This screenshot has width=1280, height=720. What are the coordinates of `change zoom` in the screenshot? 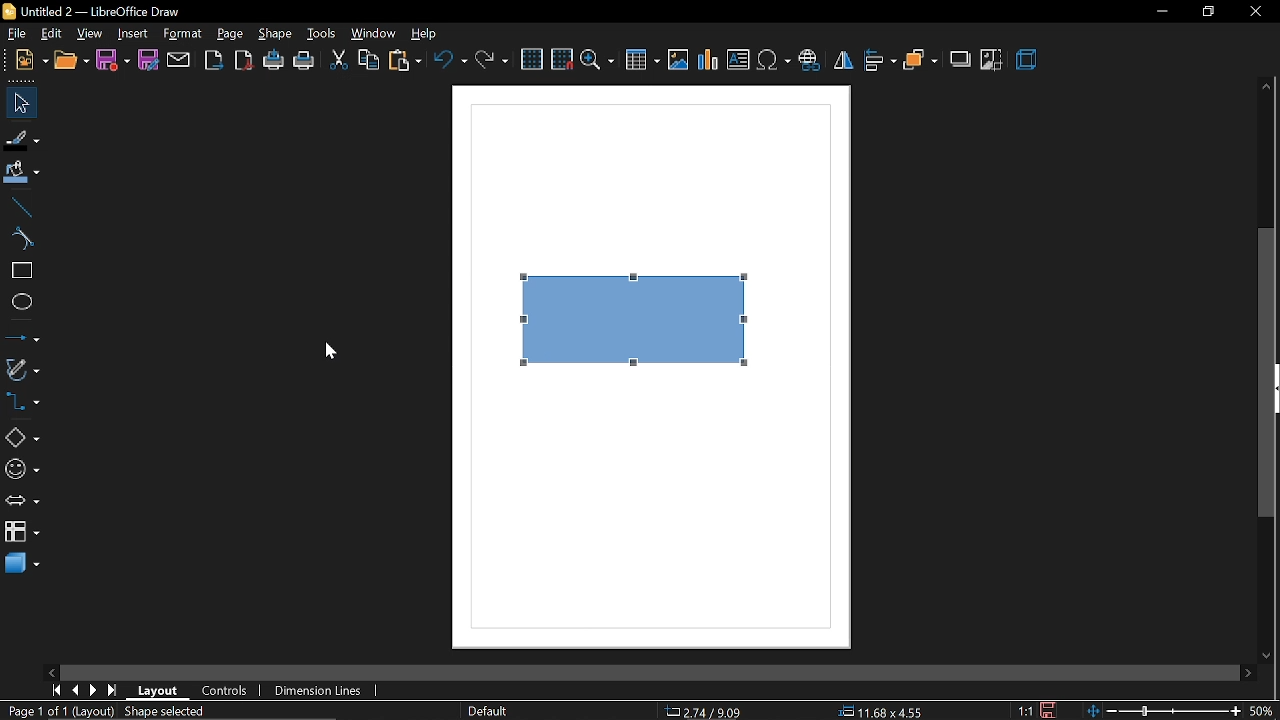 It's located at (1163, 712).